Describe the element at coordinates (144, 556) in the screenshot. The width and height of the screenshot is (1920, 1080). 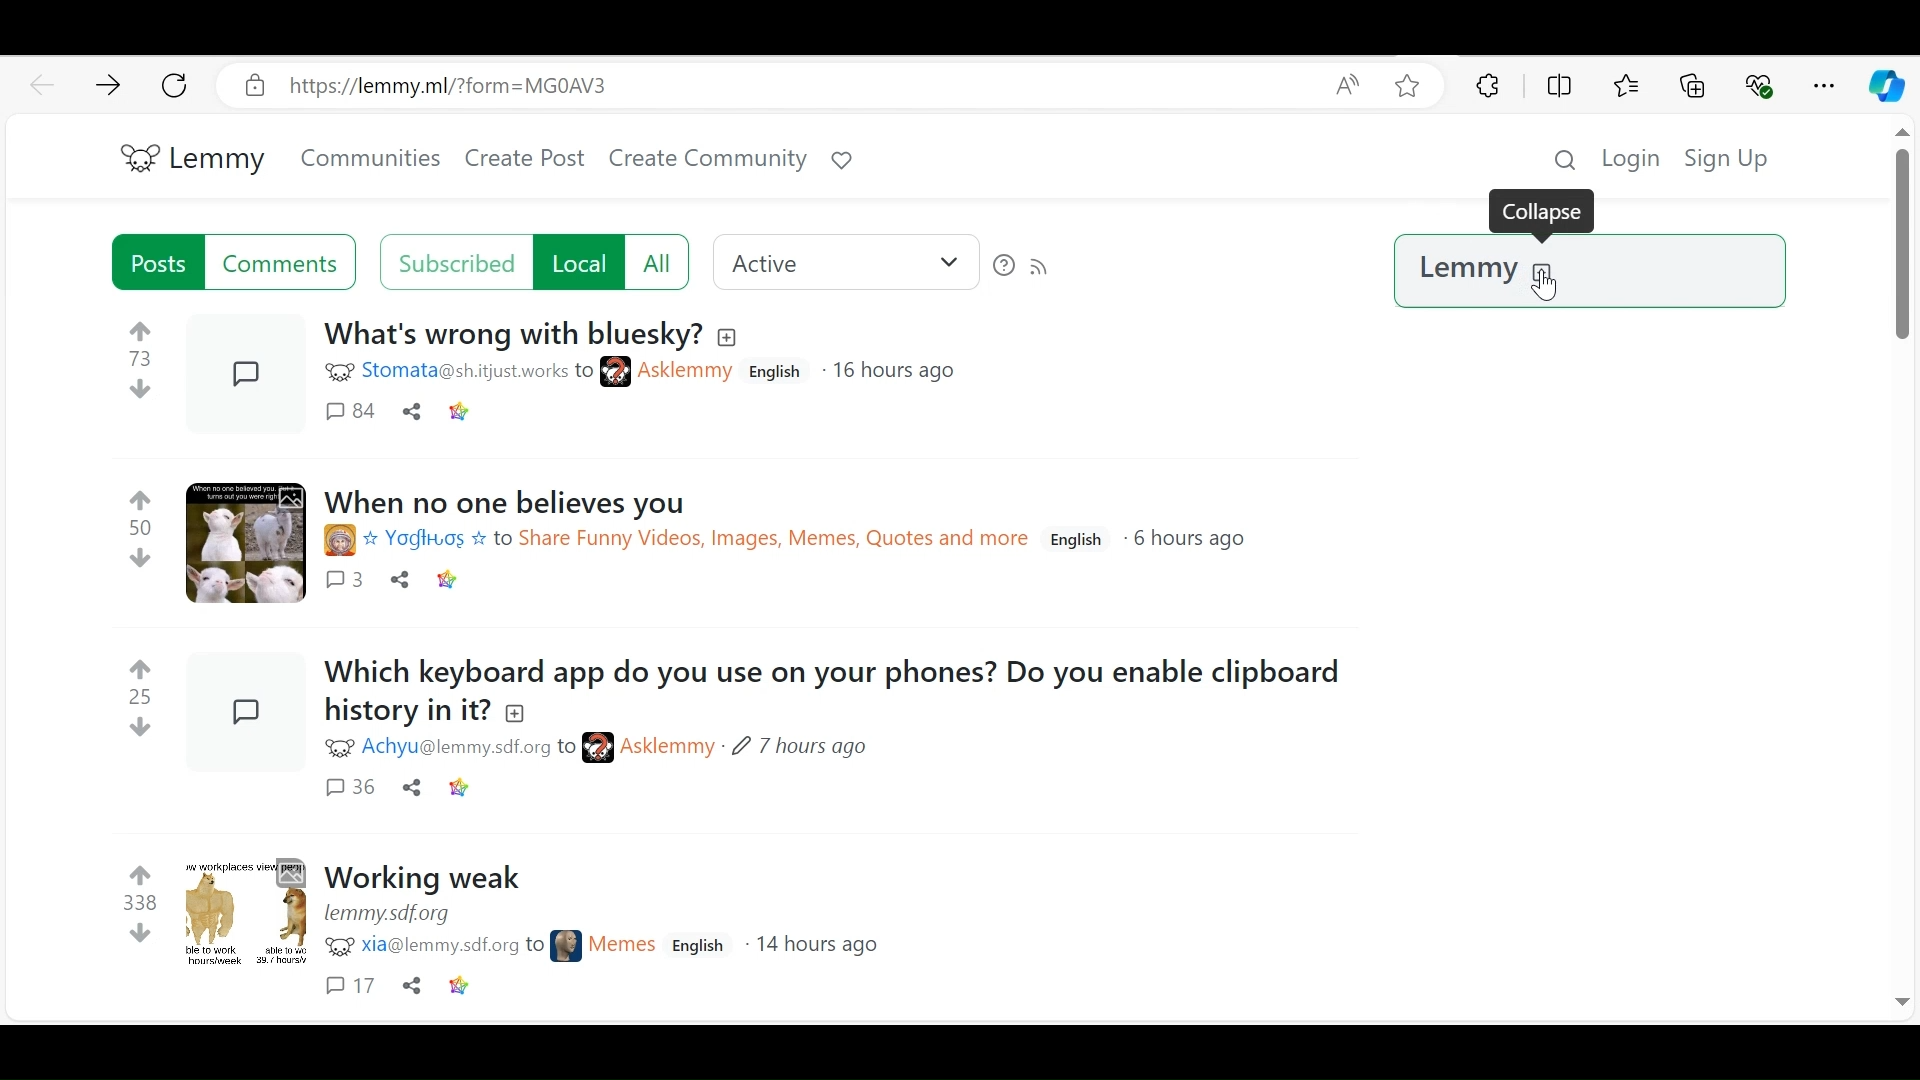
I see `downvotes` at that location.